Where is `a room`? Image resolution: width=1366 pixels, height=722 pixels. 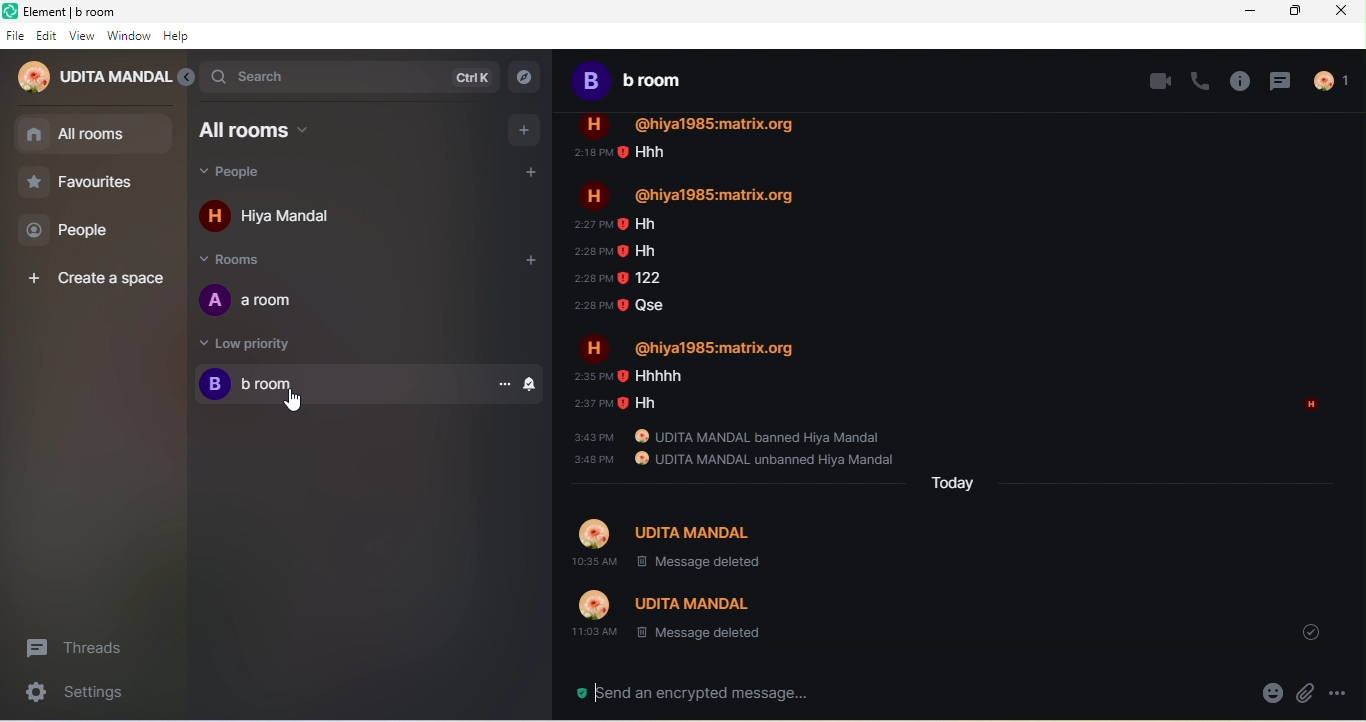 a room is located at coordinates (264, 303).